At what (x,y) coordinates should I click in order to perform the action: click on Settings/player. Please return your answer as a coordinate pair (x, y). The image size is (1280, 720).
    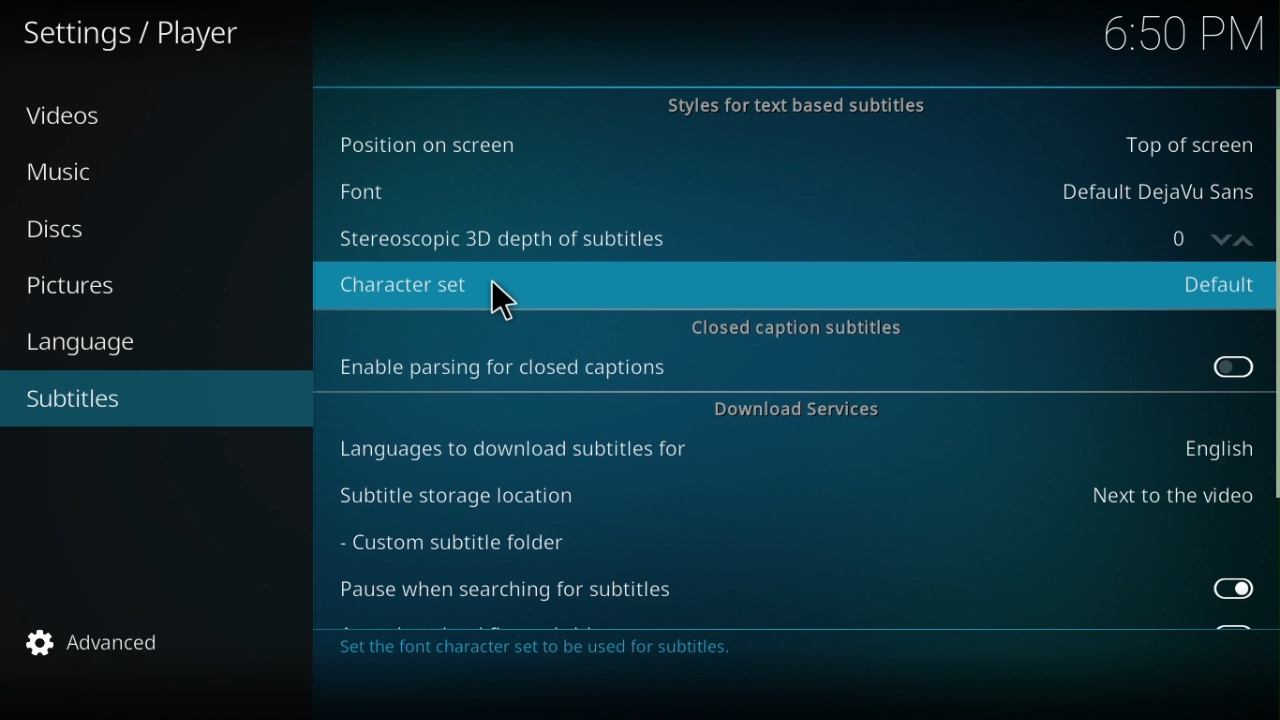
    Looking at the image, I should click on (154, 35).